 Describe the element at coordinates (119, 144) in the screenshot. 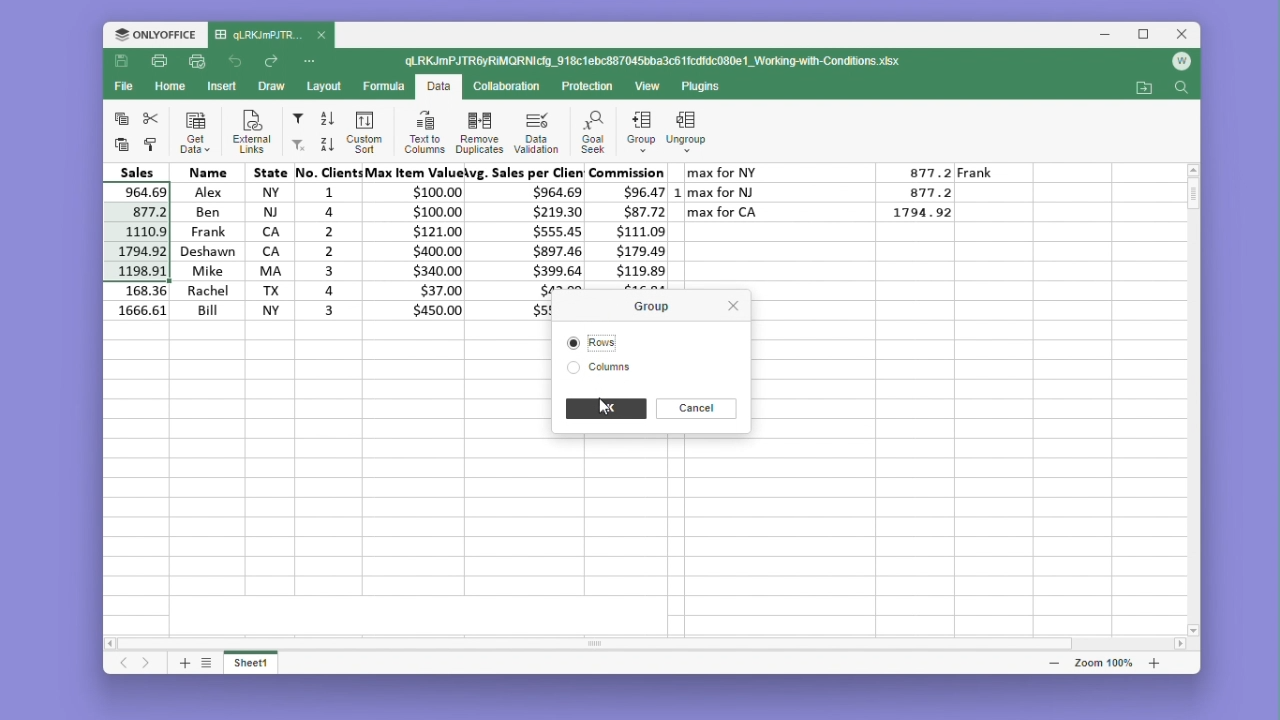

I see `paste` at that location.